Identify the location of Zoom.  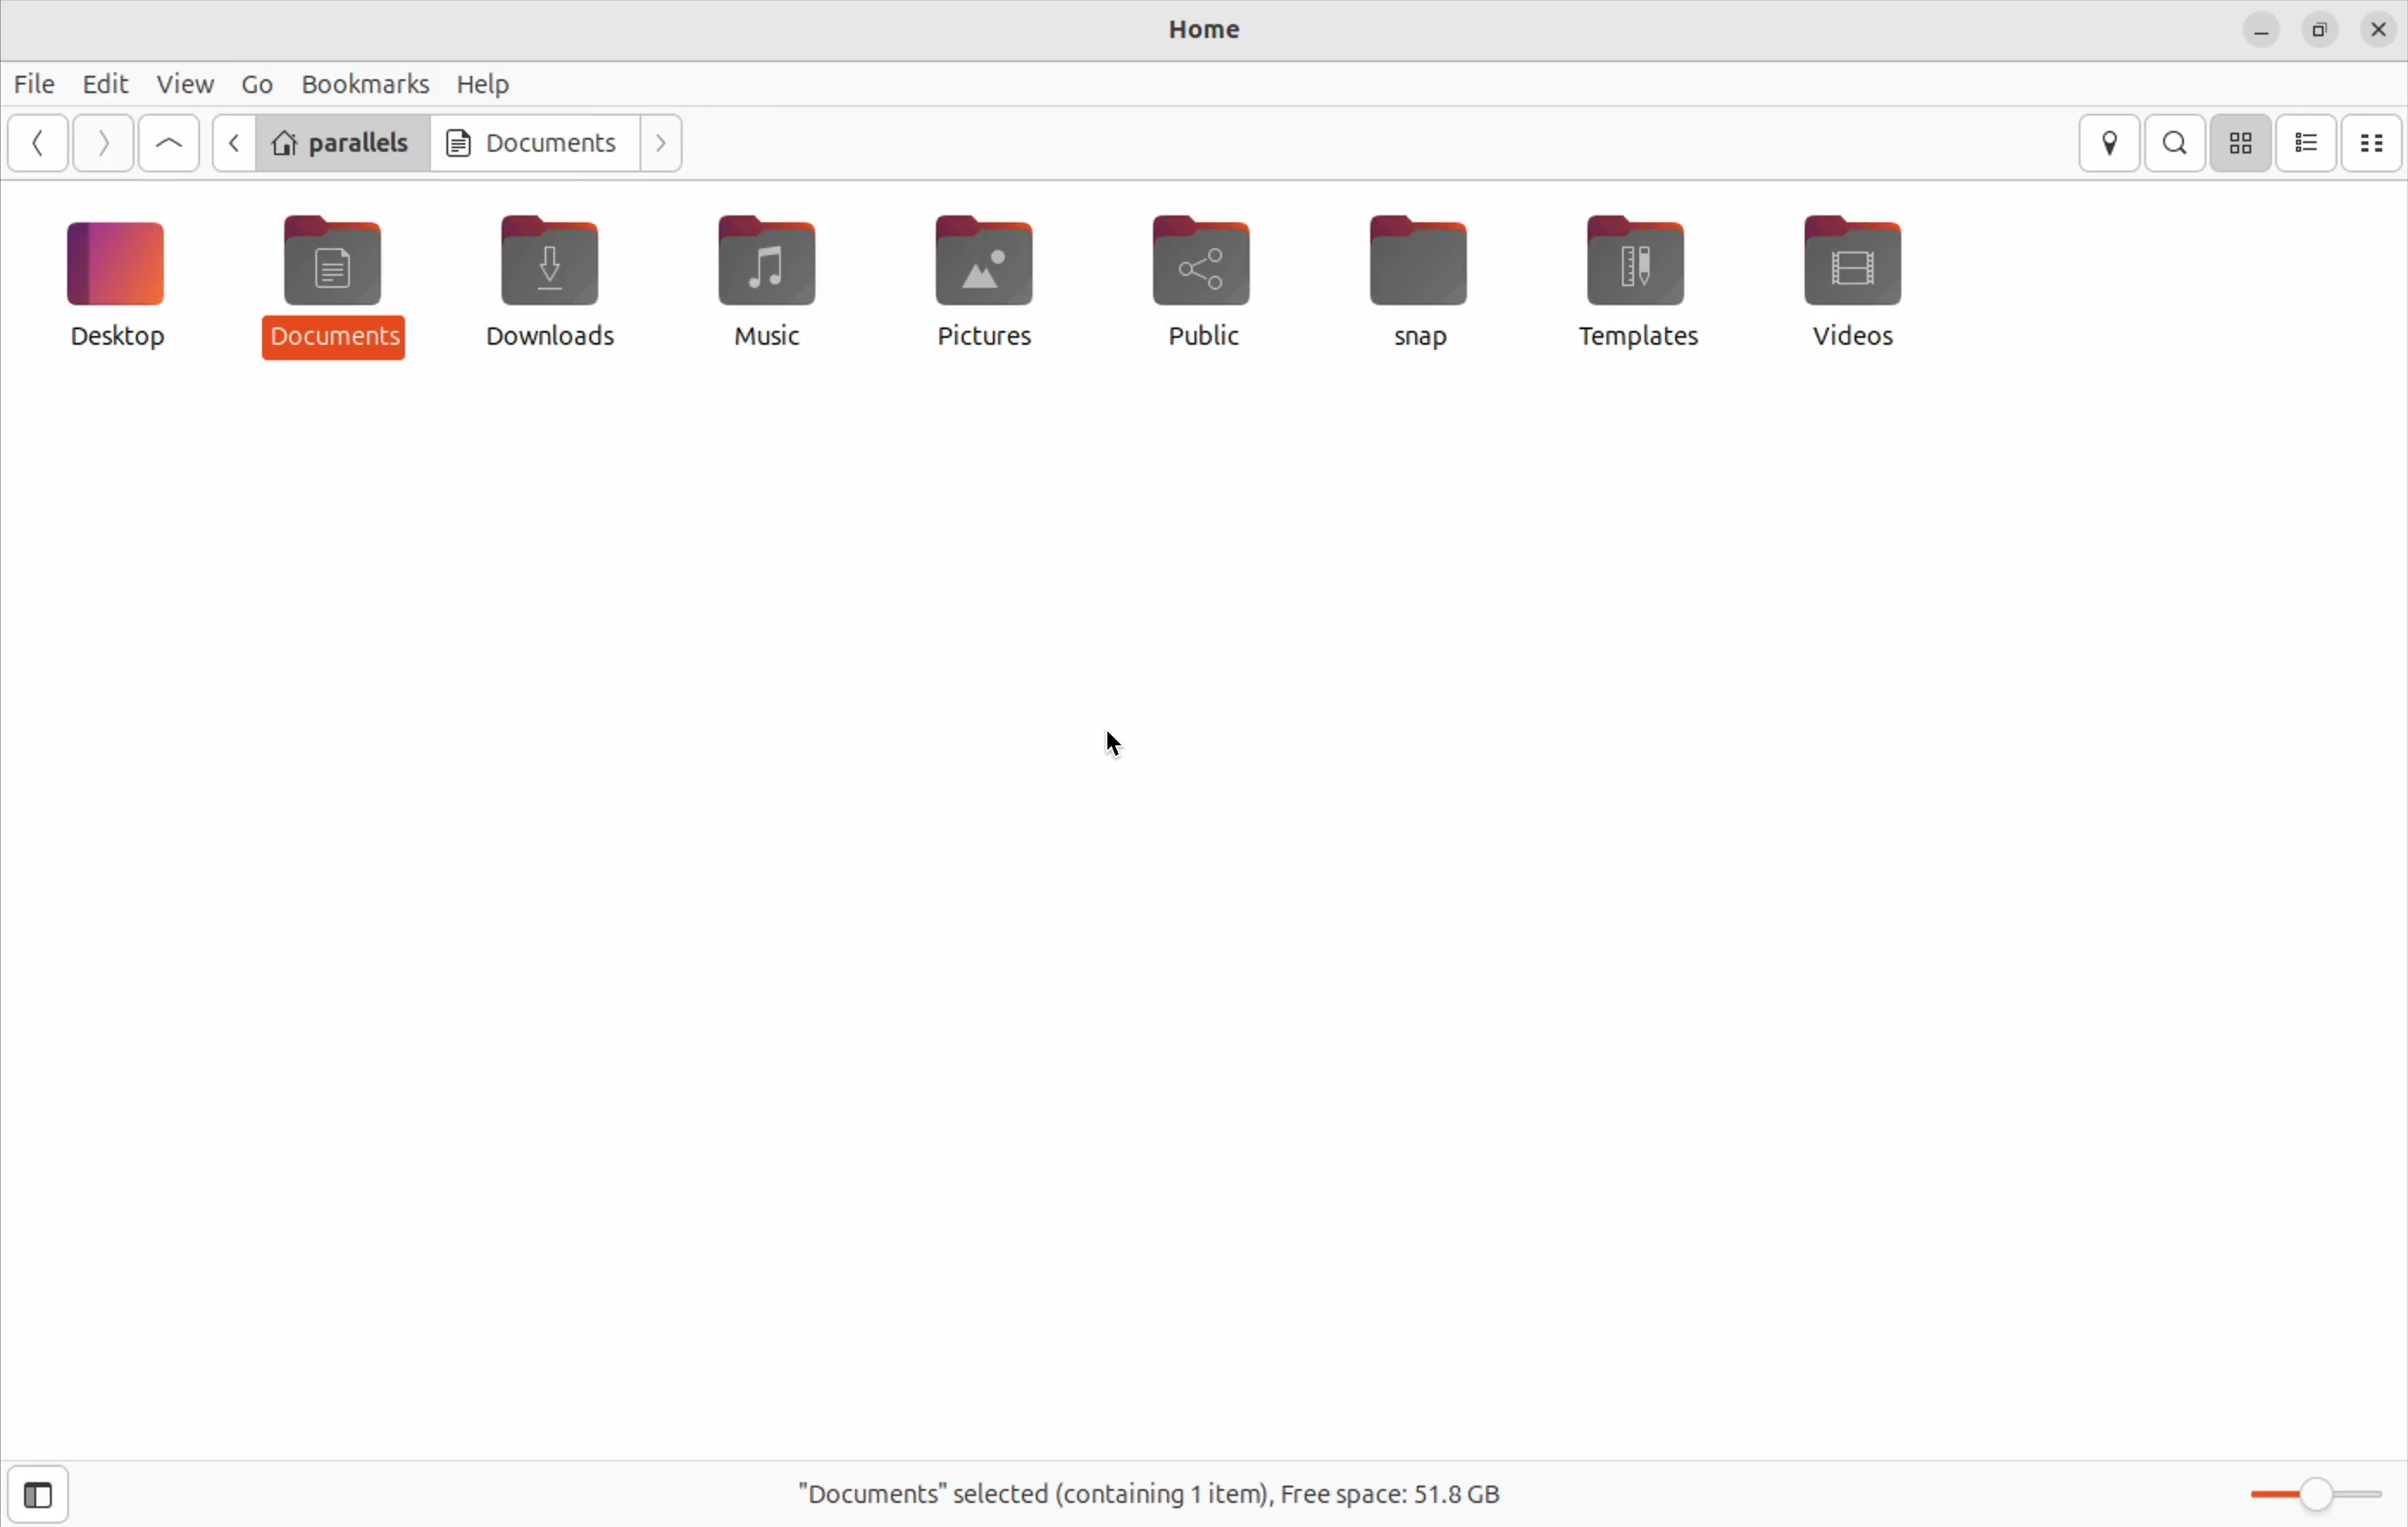
(2318, 1494).